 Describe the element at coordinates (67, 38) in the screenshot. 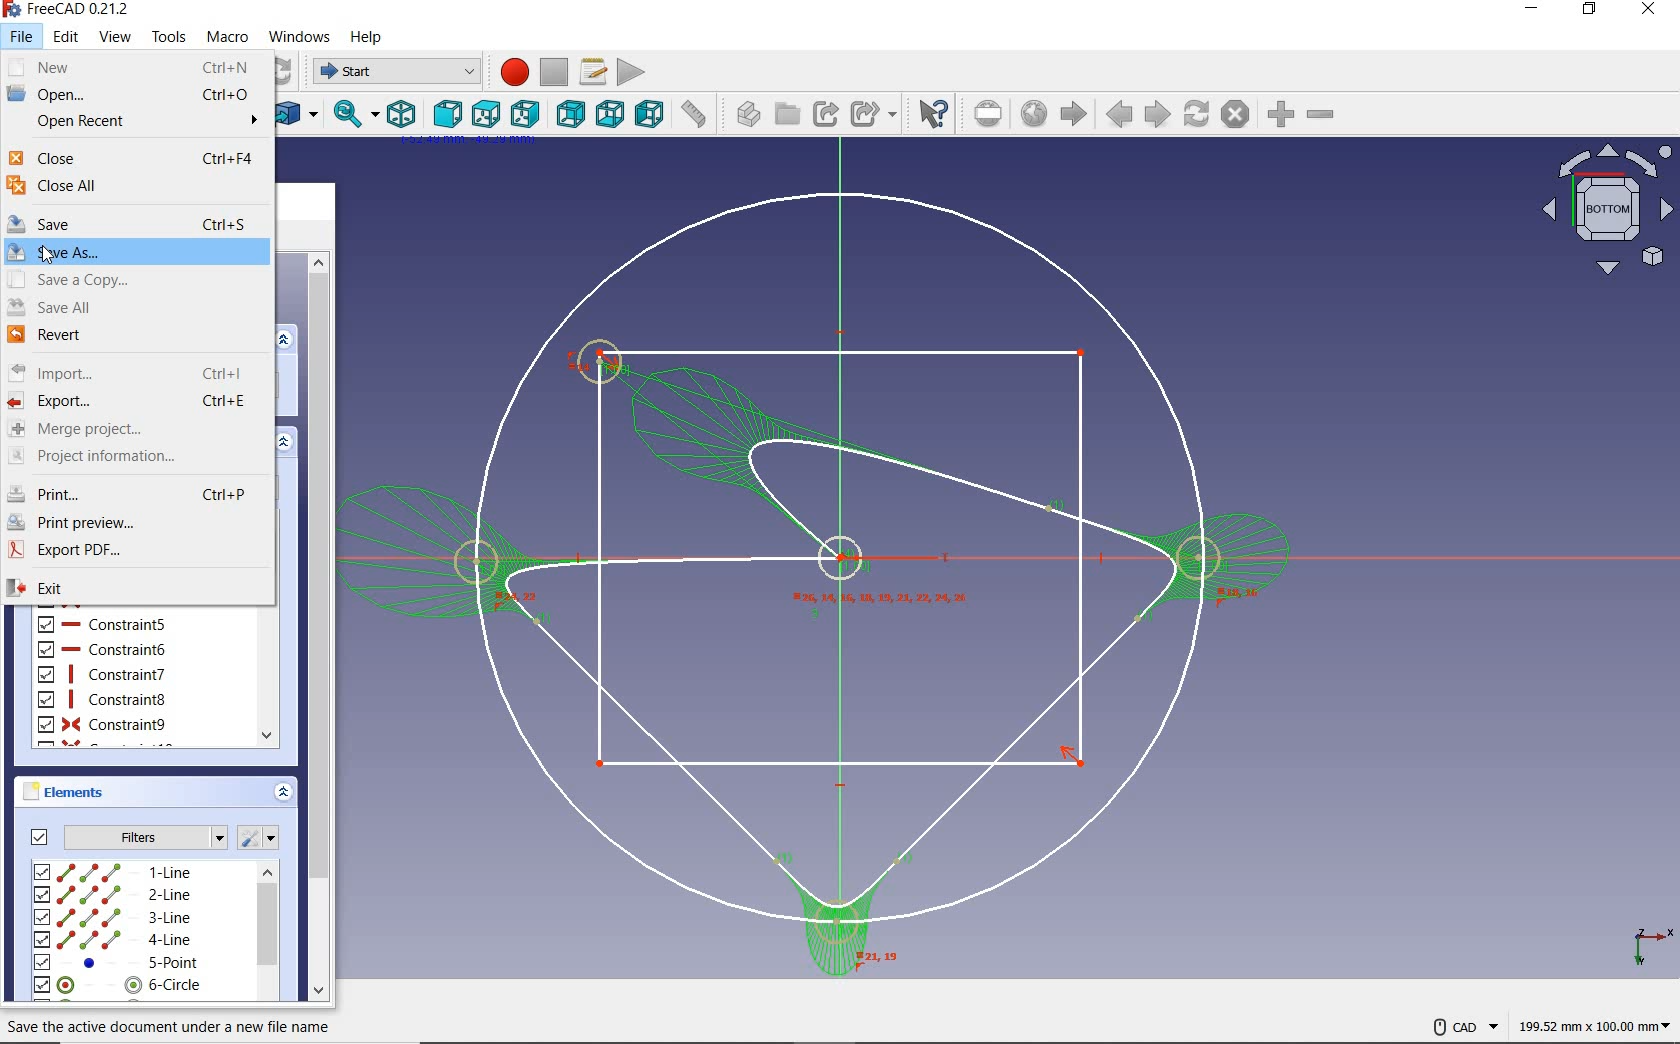

I see `edit` at that location.